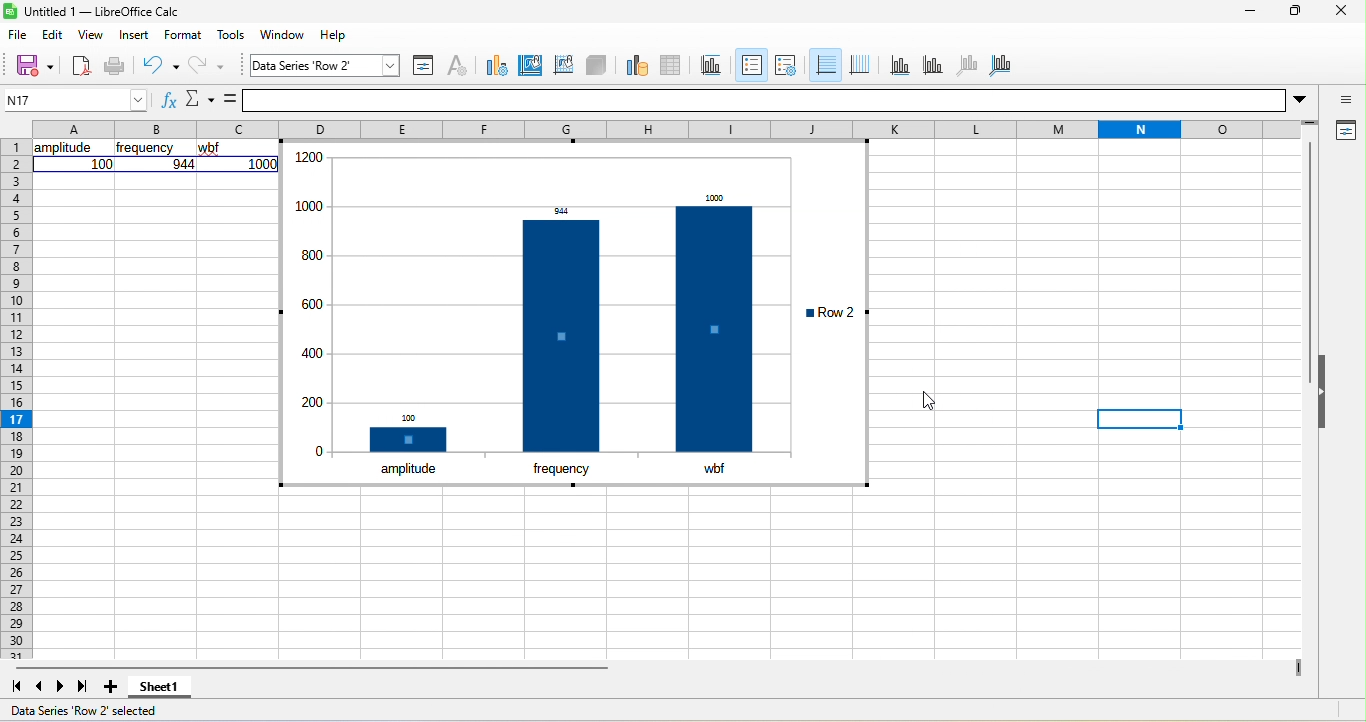 This screenshot has width=1366, height=722. What do you see at coordinates (140, 35) in the screenshot?
I see `insert` at bounding box center [140, 35].